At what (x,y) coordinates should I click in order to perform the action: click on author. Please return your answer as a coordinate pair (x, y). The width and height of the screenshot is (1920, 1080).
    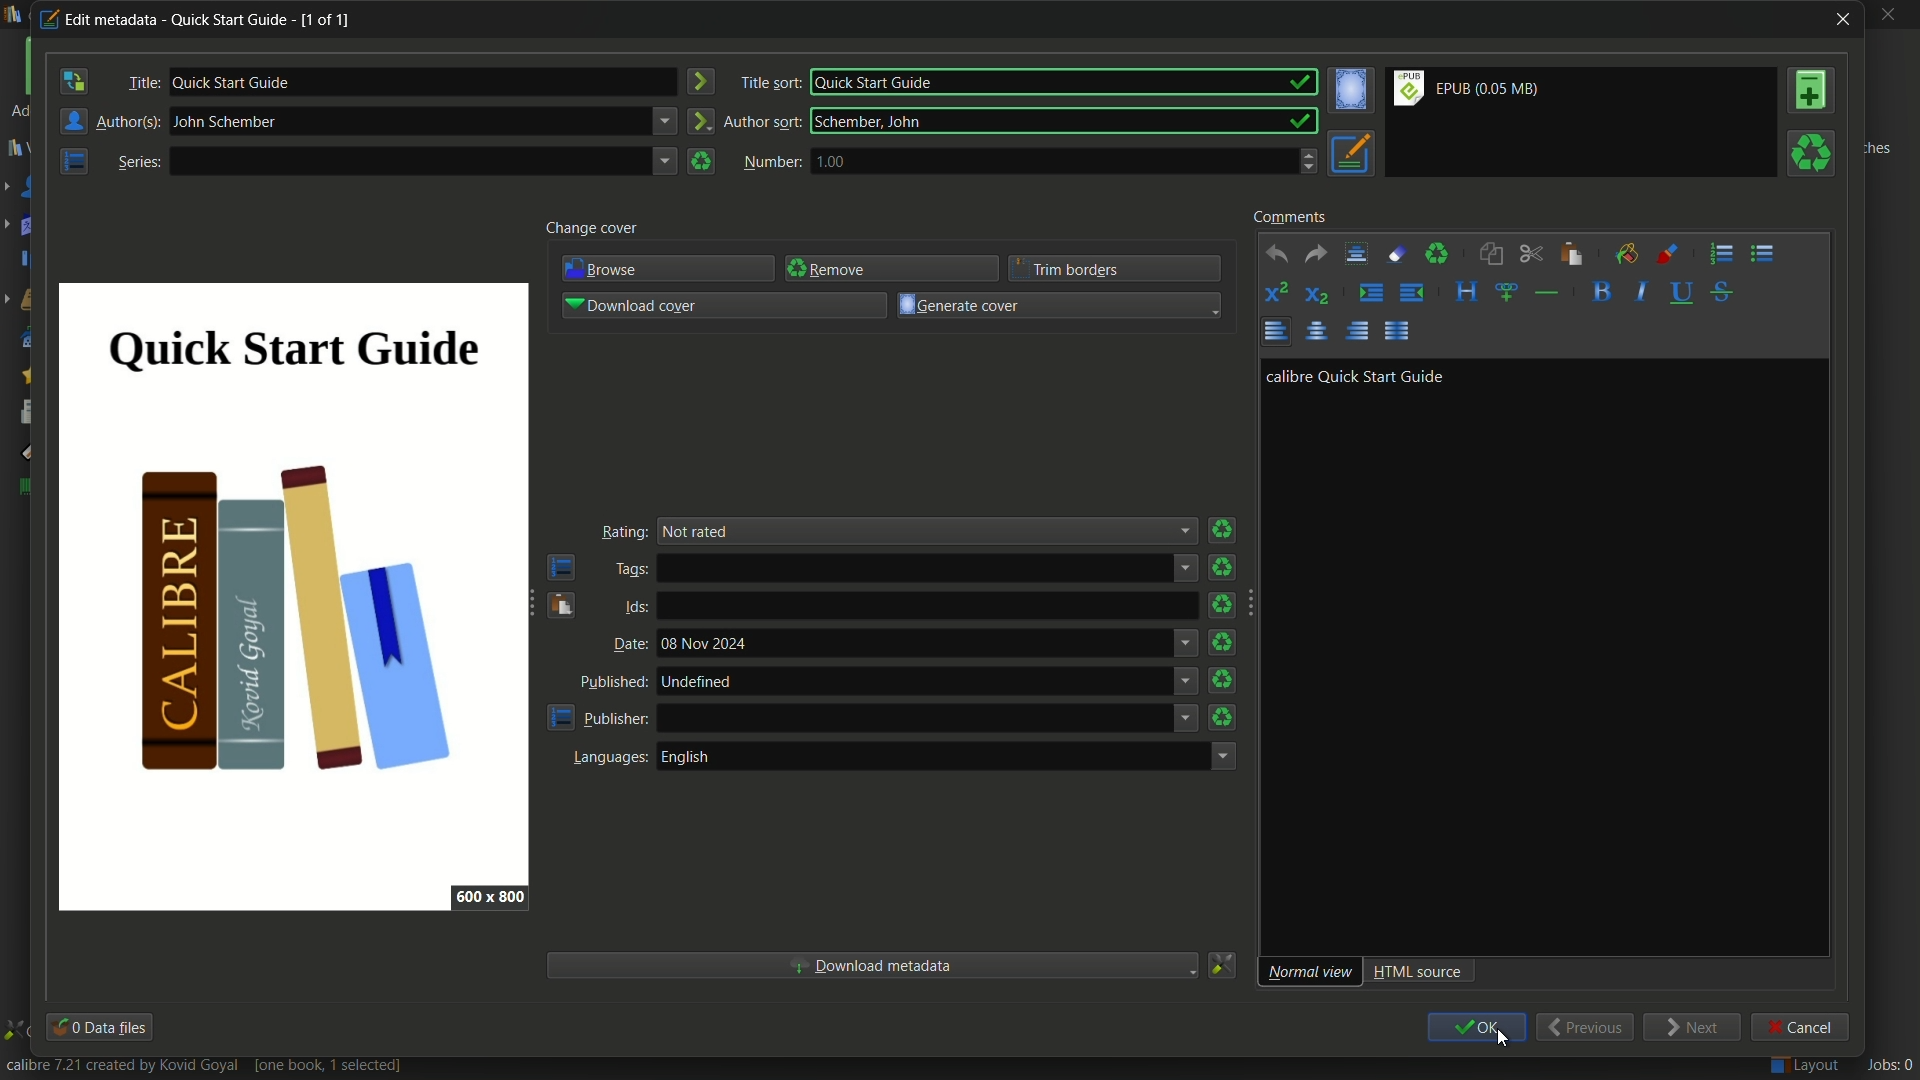
    Looking at the image, I should click on (227, 121).